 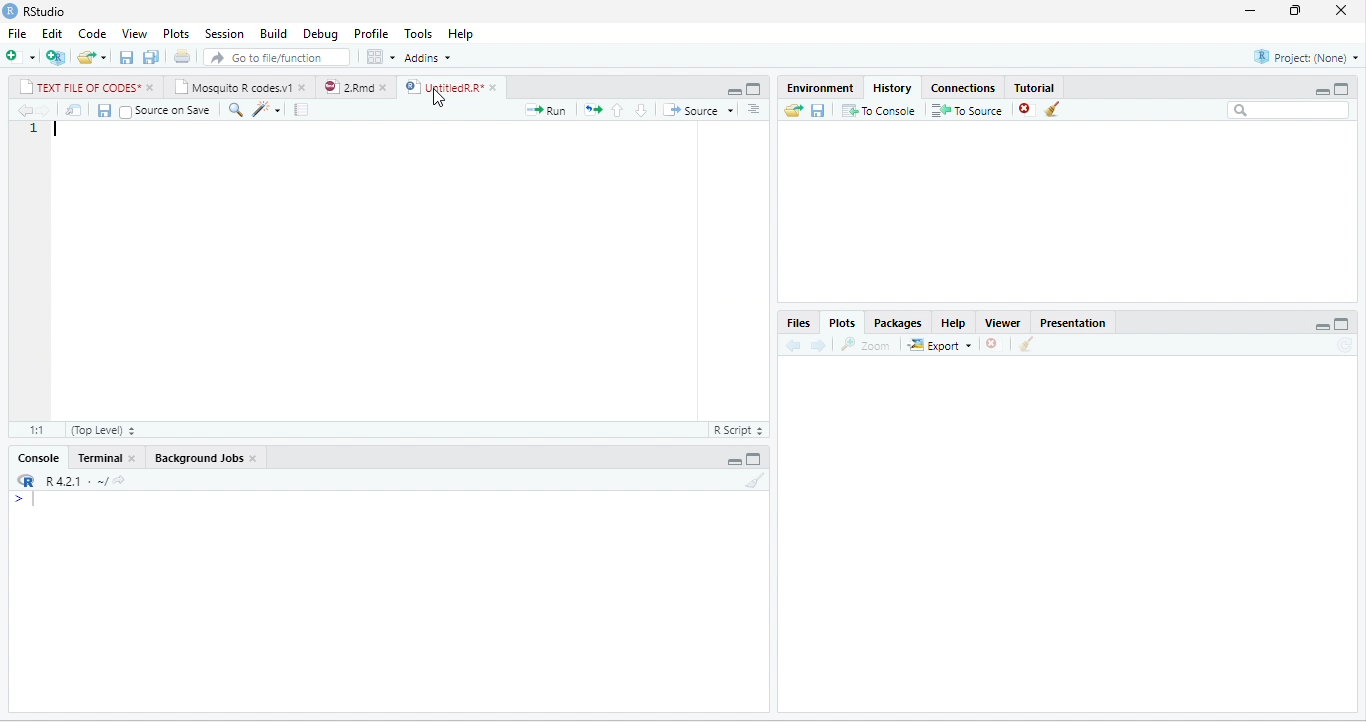 I want to click on maximize, so click(x=754, y=459).